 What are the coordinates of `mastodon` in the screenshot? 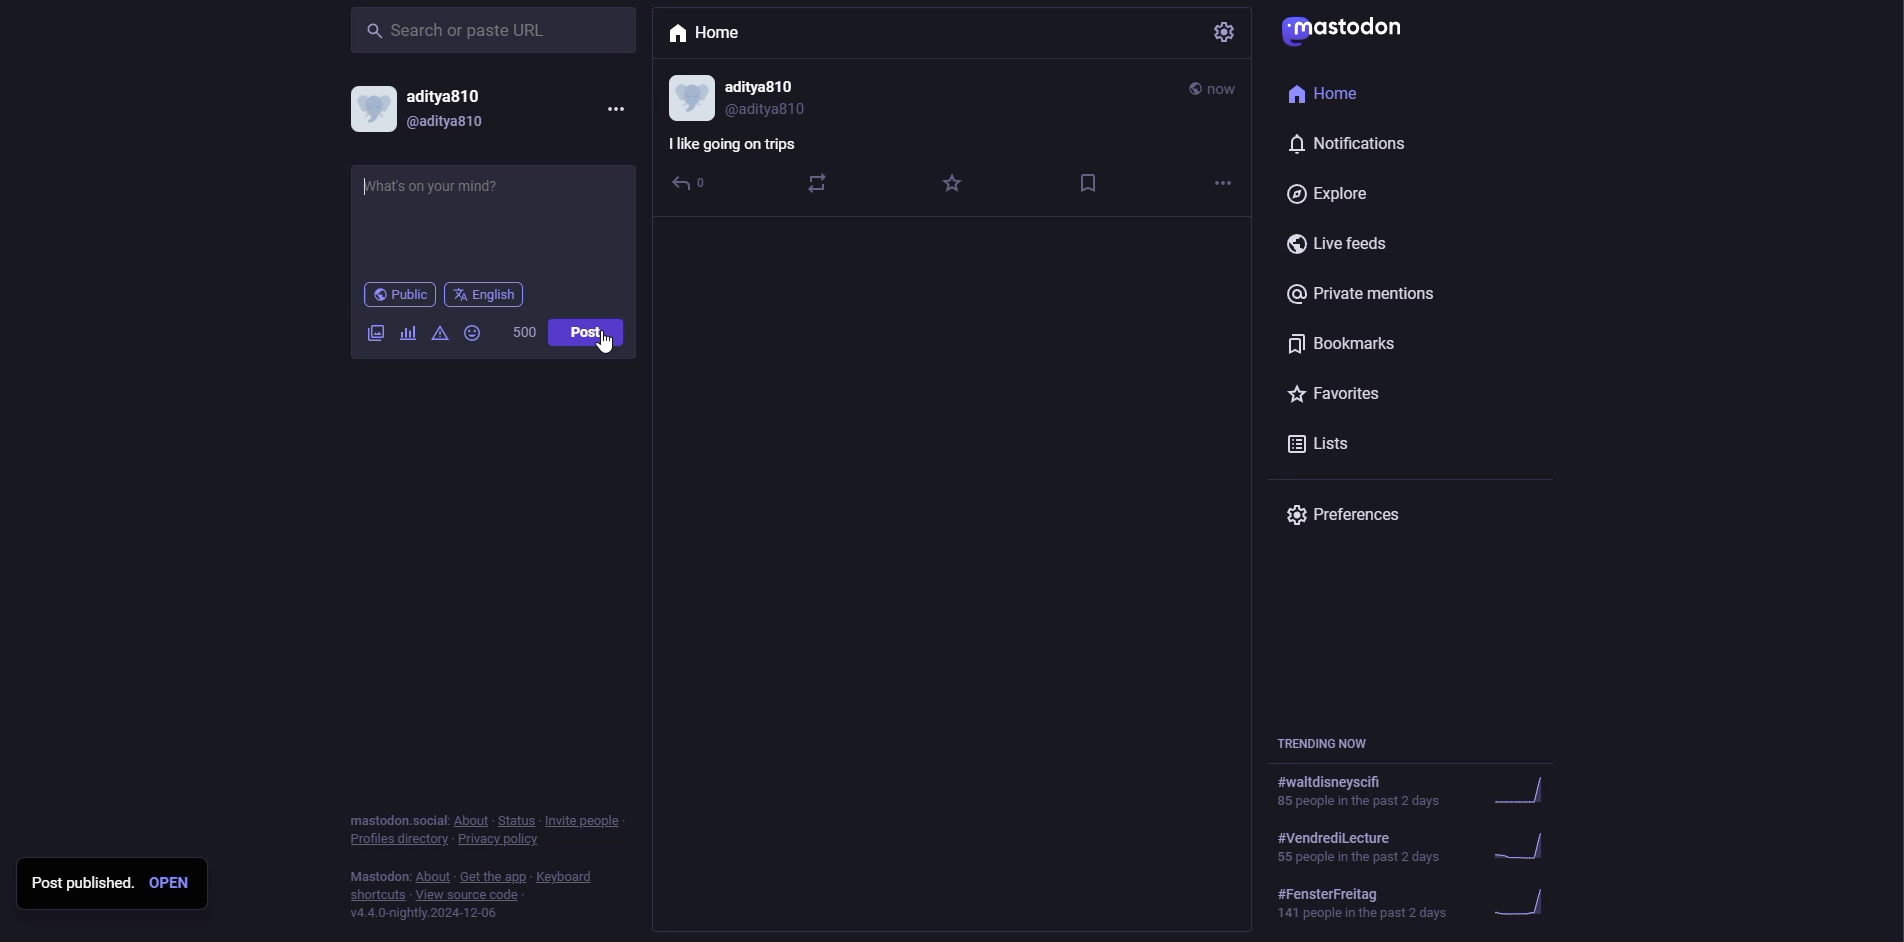 It's located at (1348, 33).